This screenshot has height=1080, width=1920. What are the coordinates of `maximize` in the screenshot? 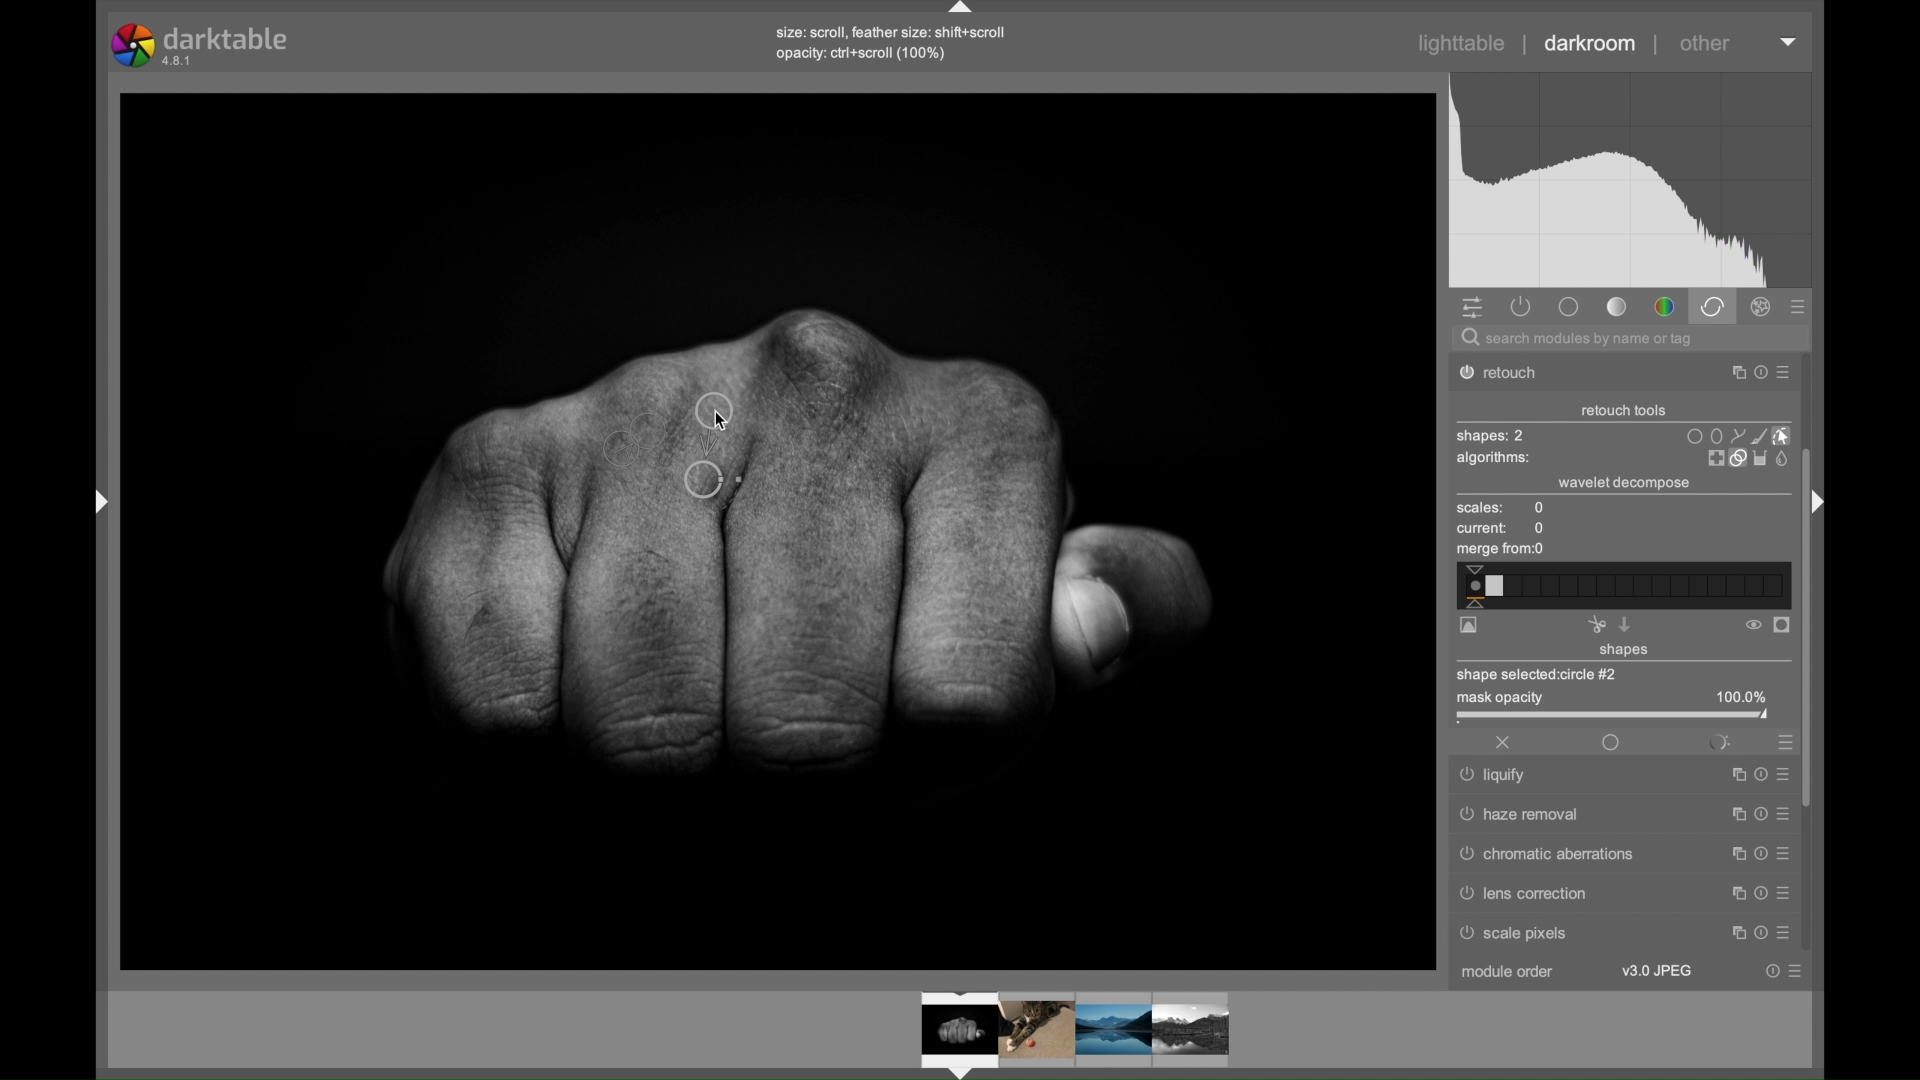 It's located at (1733, 852).